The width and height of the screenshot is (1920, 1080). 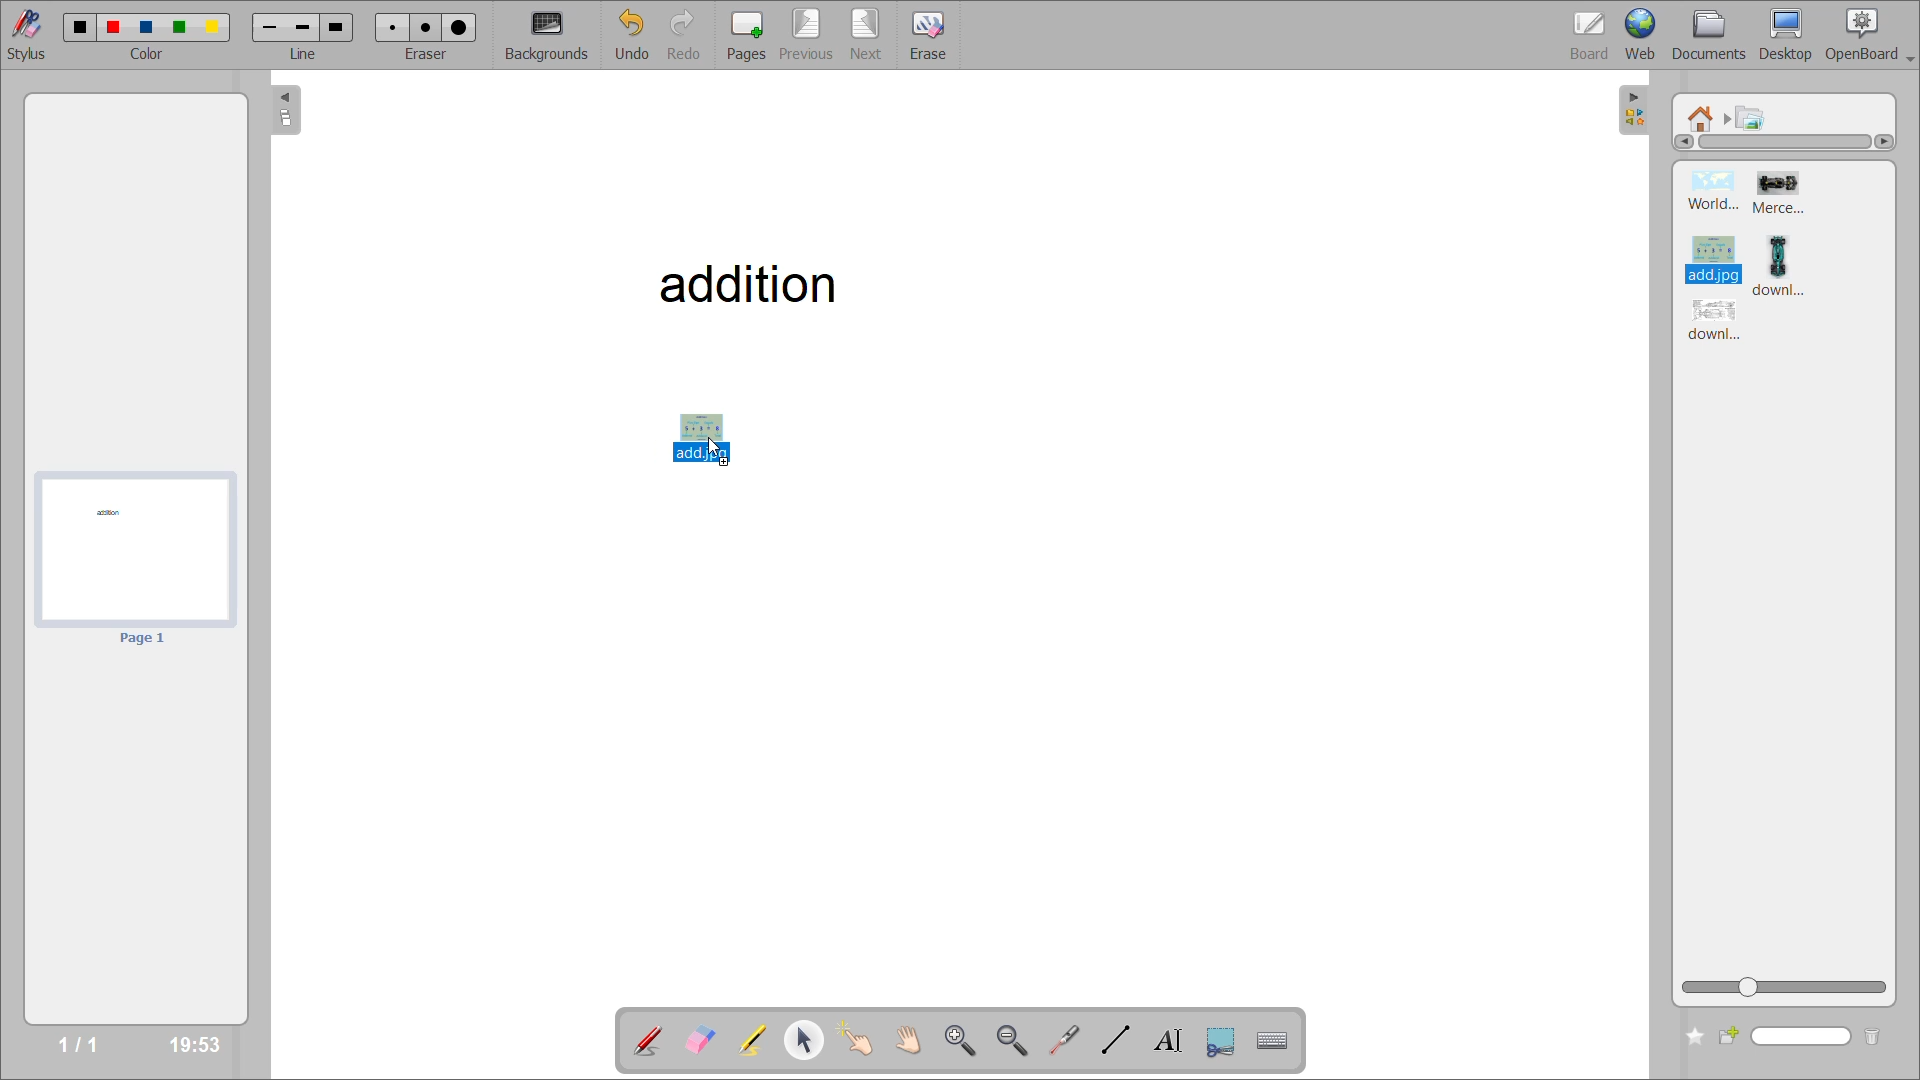 What do you see at coordinates (961, 1038) in the screenshot?
I see `zoom in` at bounding box center [961, 1038].